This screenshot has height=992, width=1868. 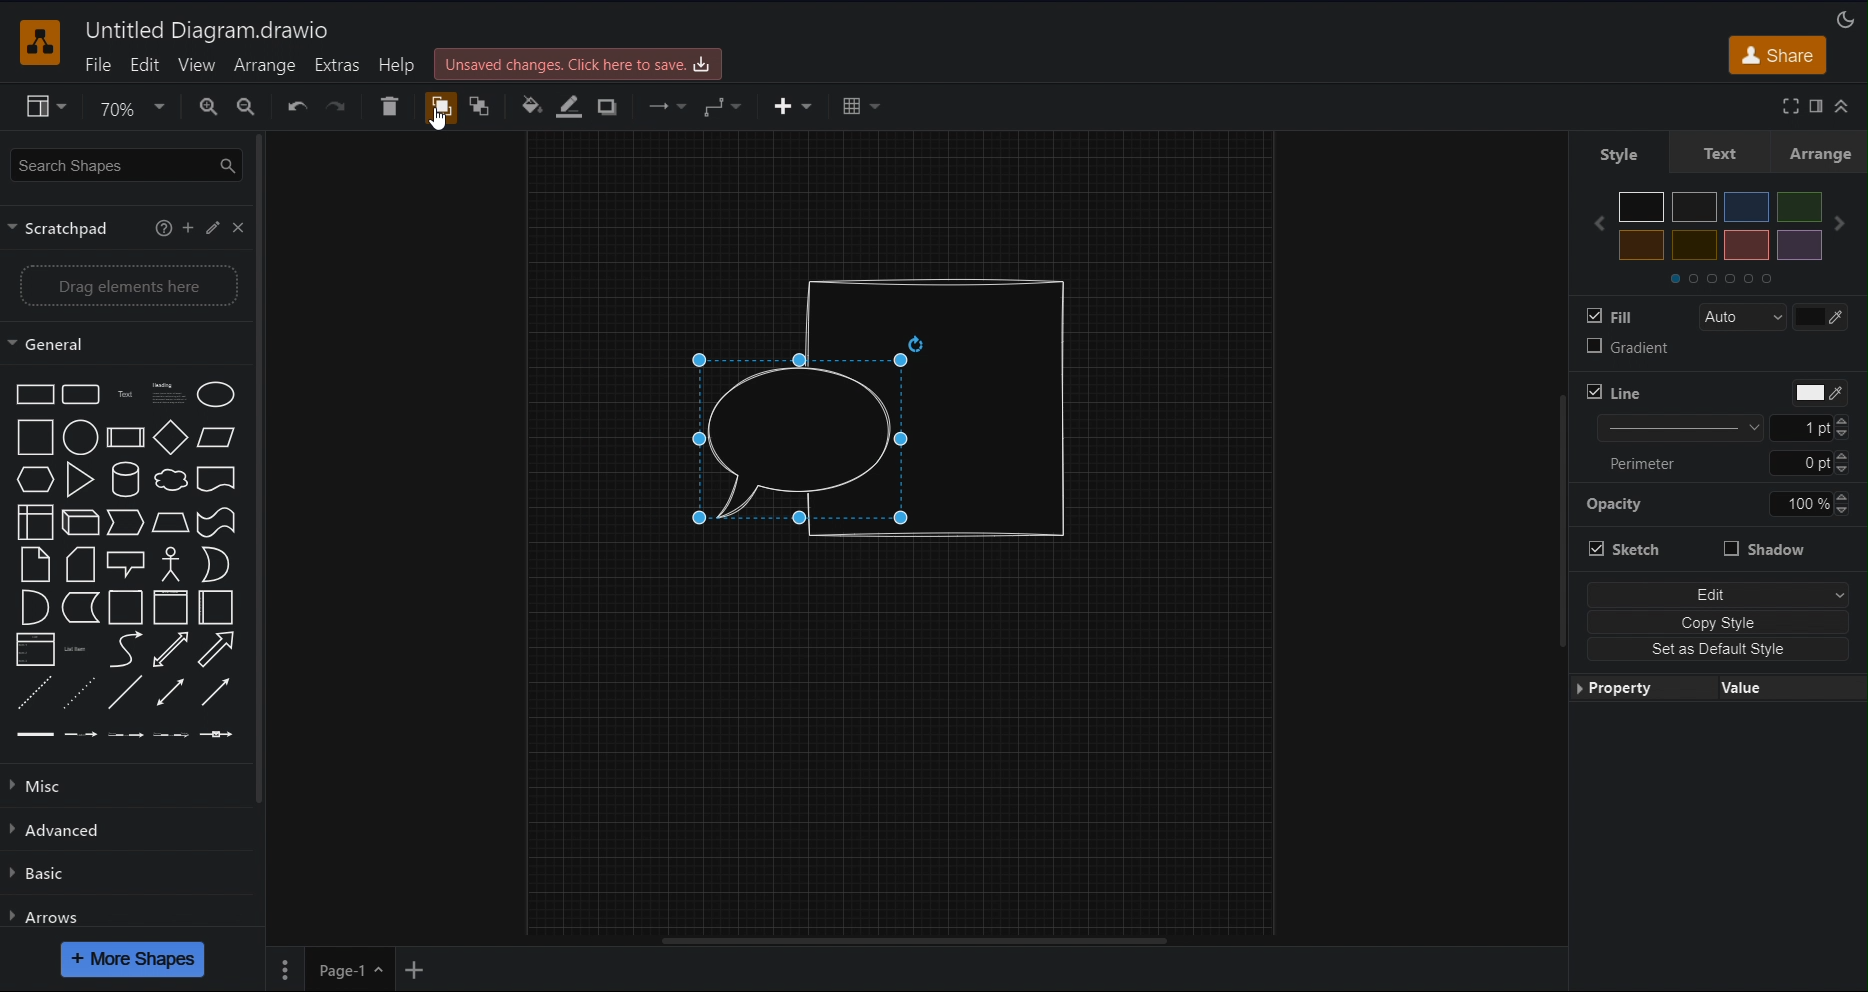 I want to click on Zoom, so click(x=130, y=106).